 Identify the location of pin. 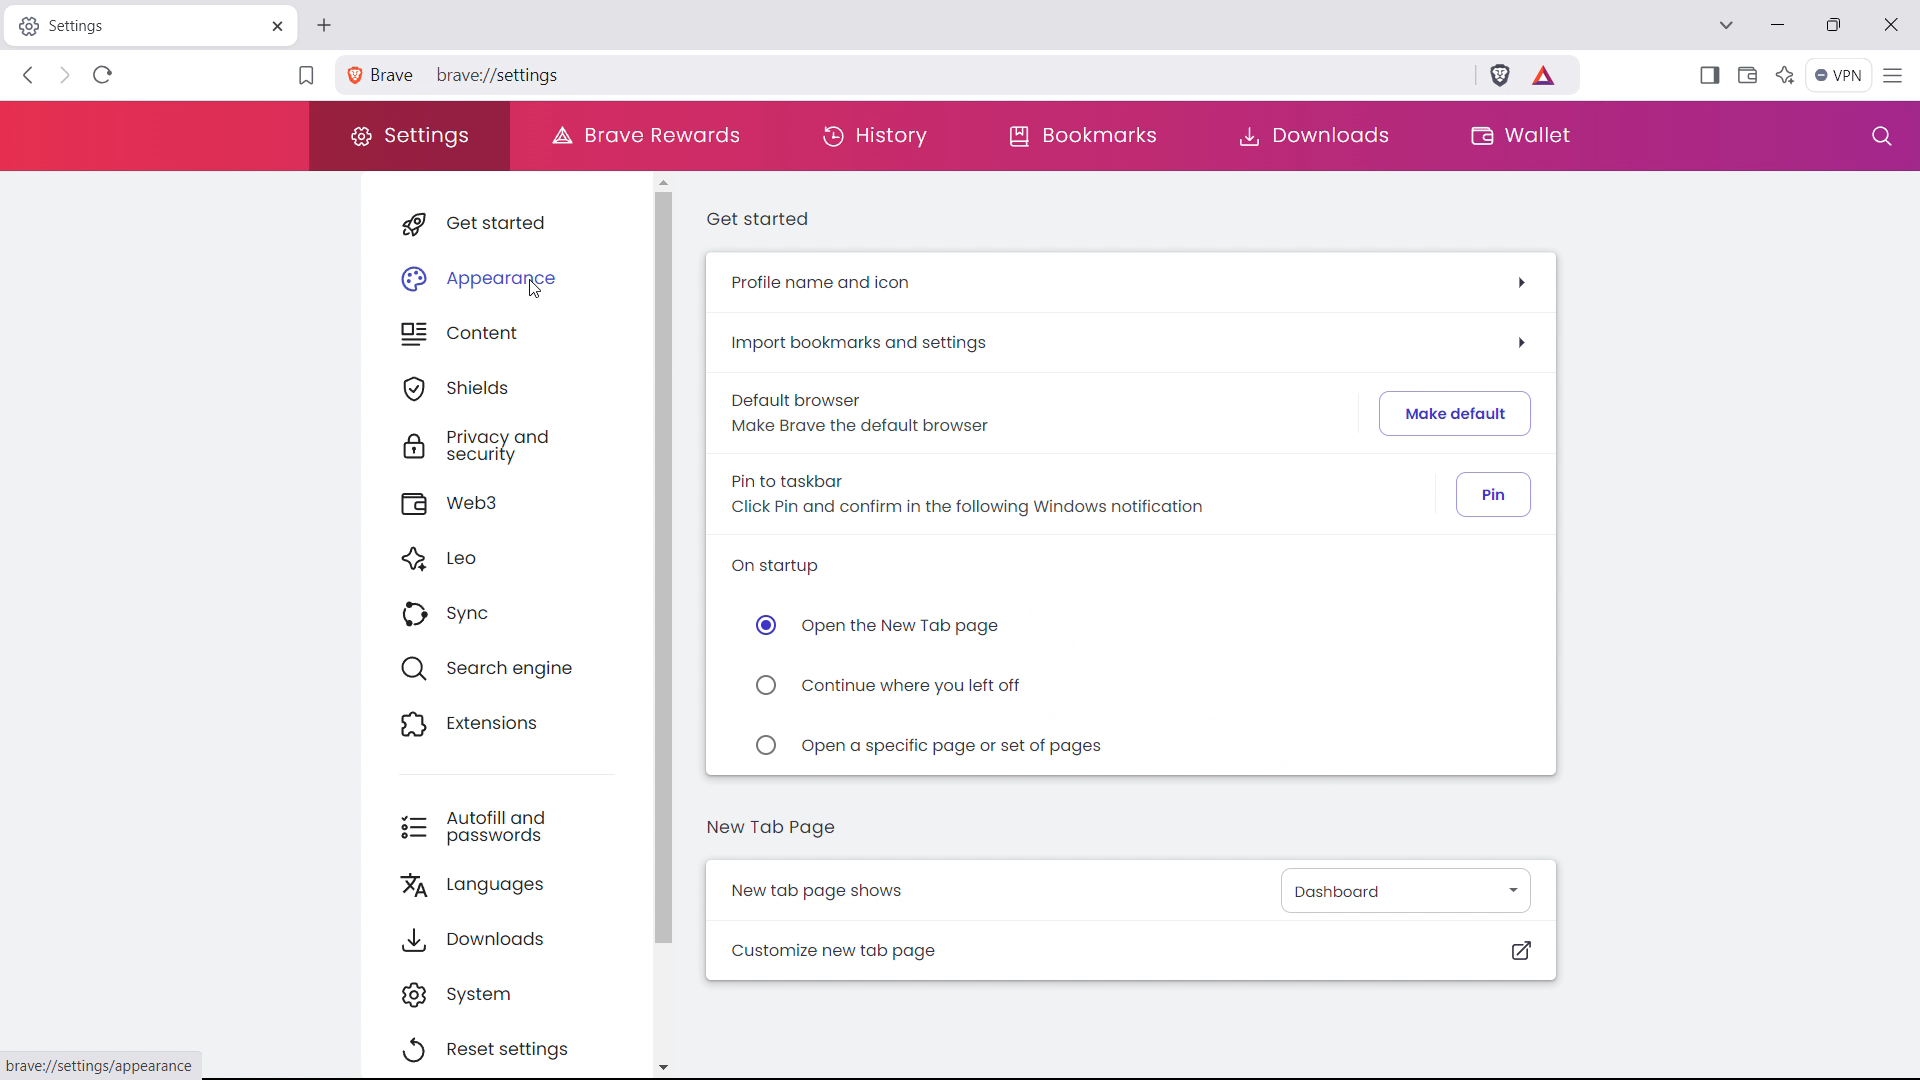
(1494, 494).